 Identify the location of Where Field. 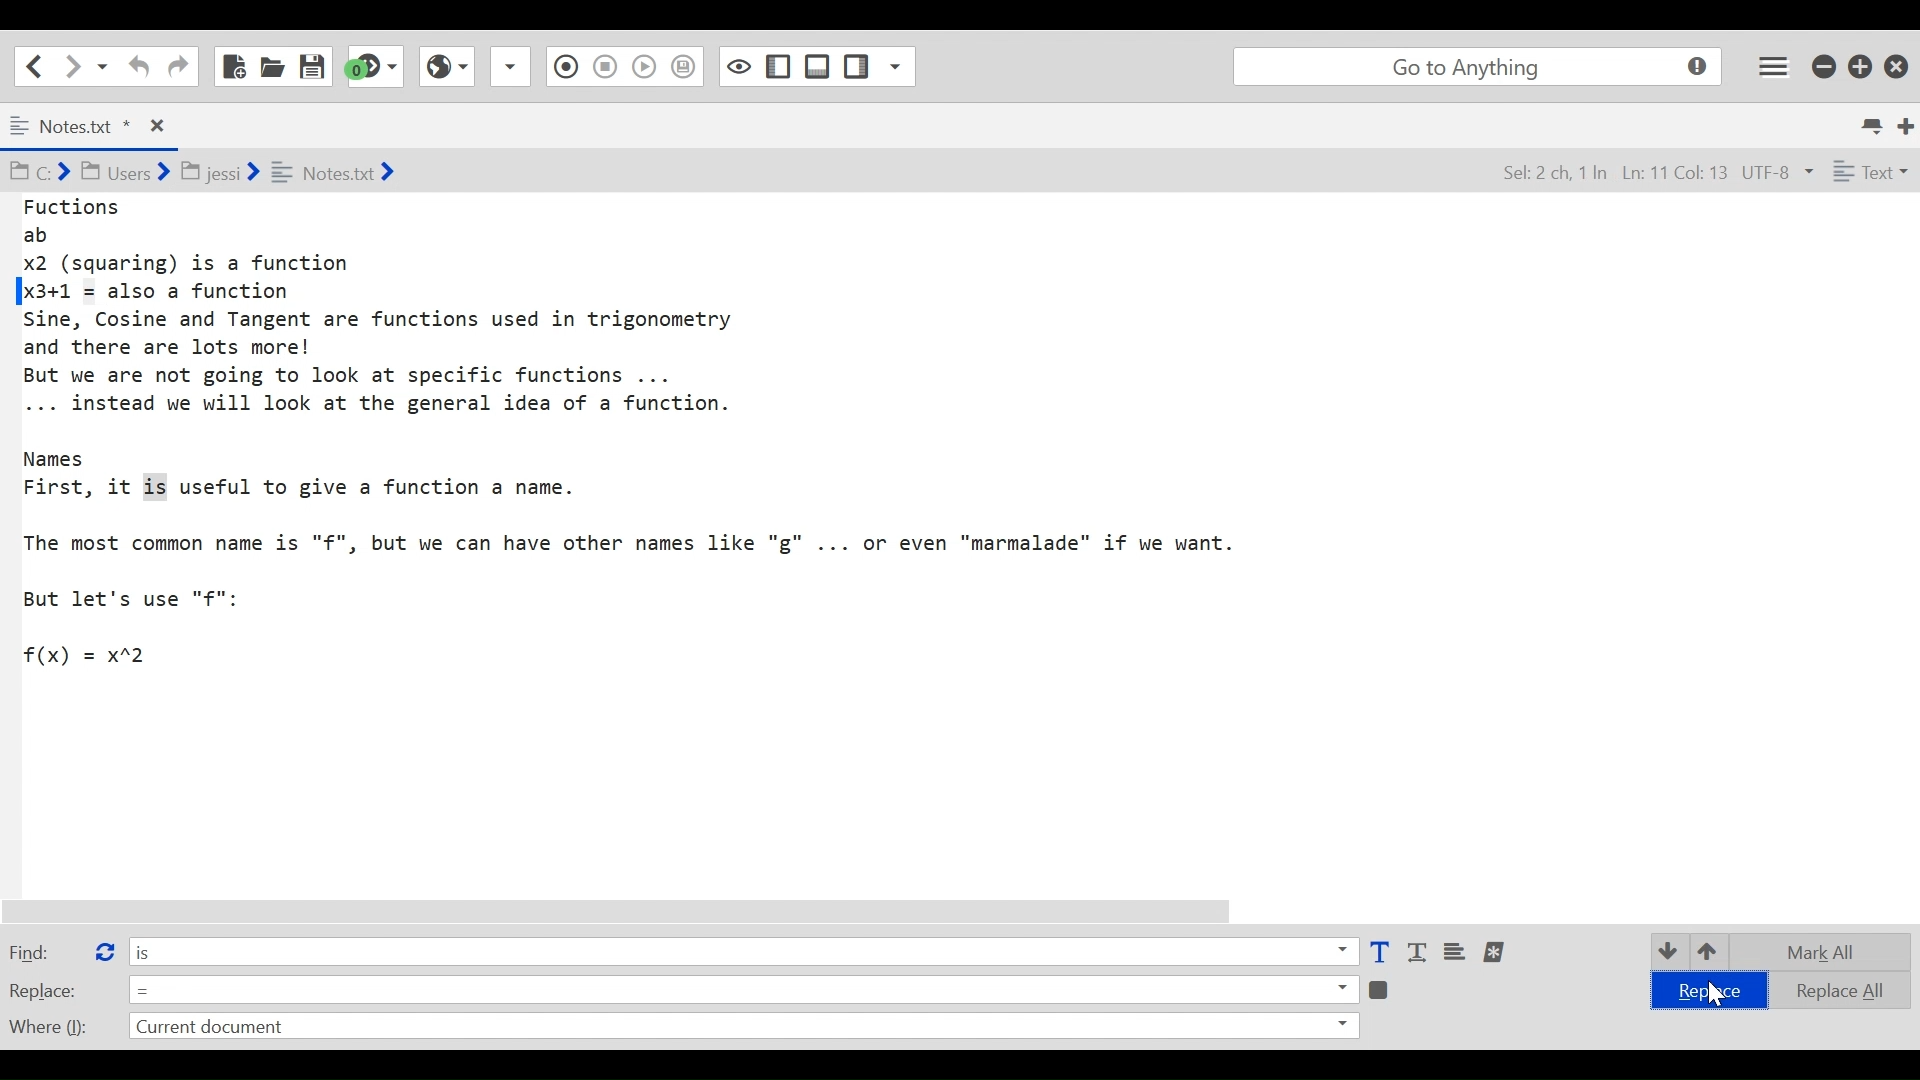
(742, 1028).